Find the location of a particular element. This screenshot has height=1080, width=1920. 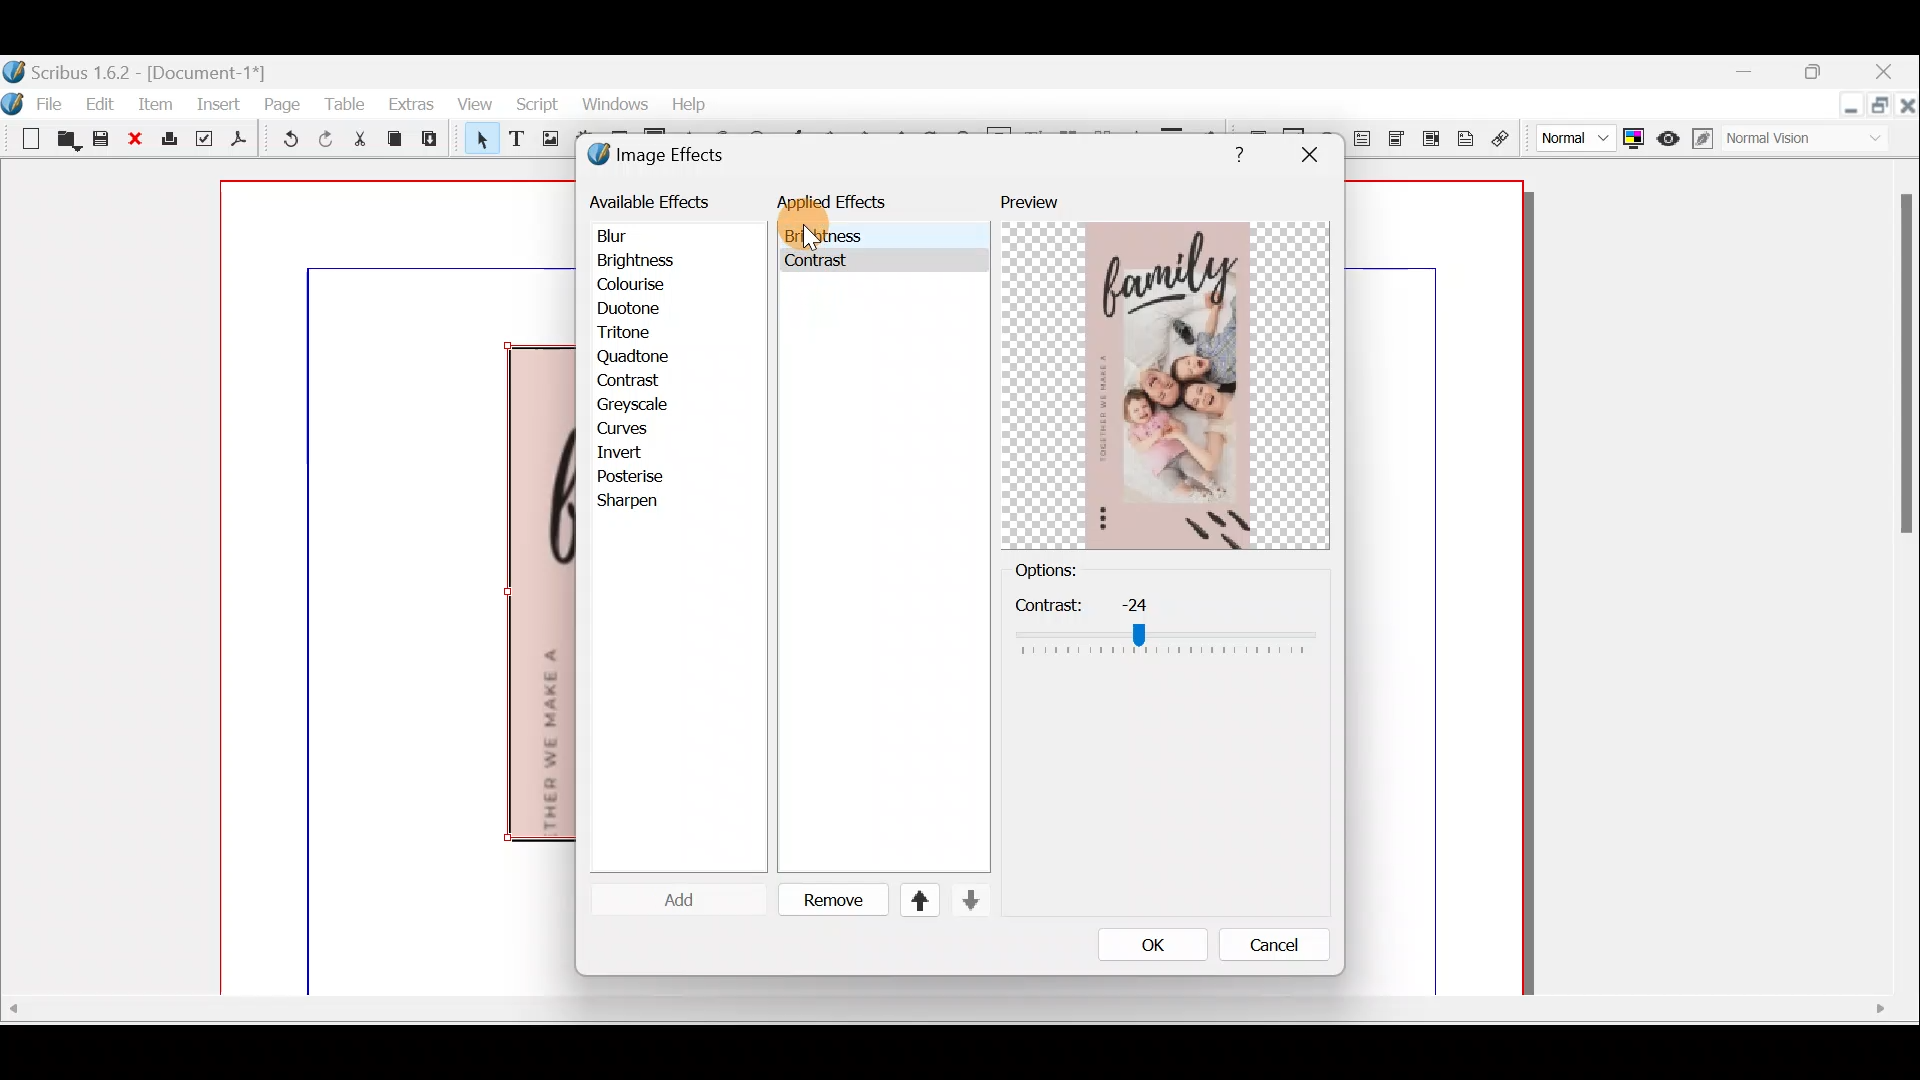

cursor is located at coordinates (806, 238).